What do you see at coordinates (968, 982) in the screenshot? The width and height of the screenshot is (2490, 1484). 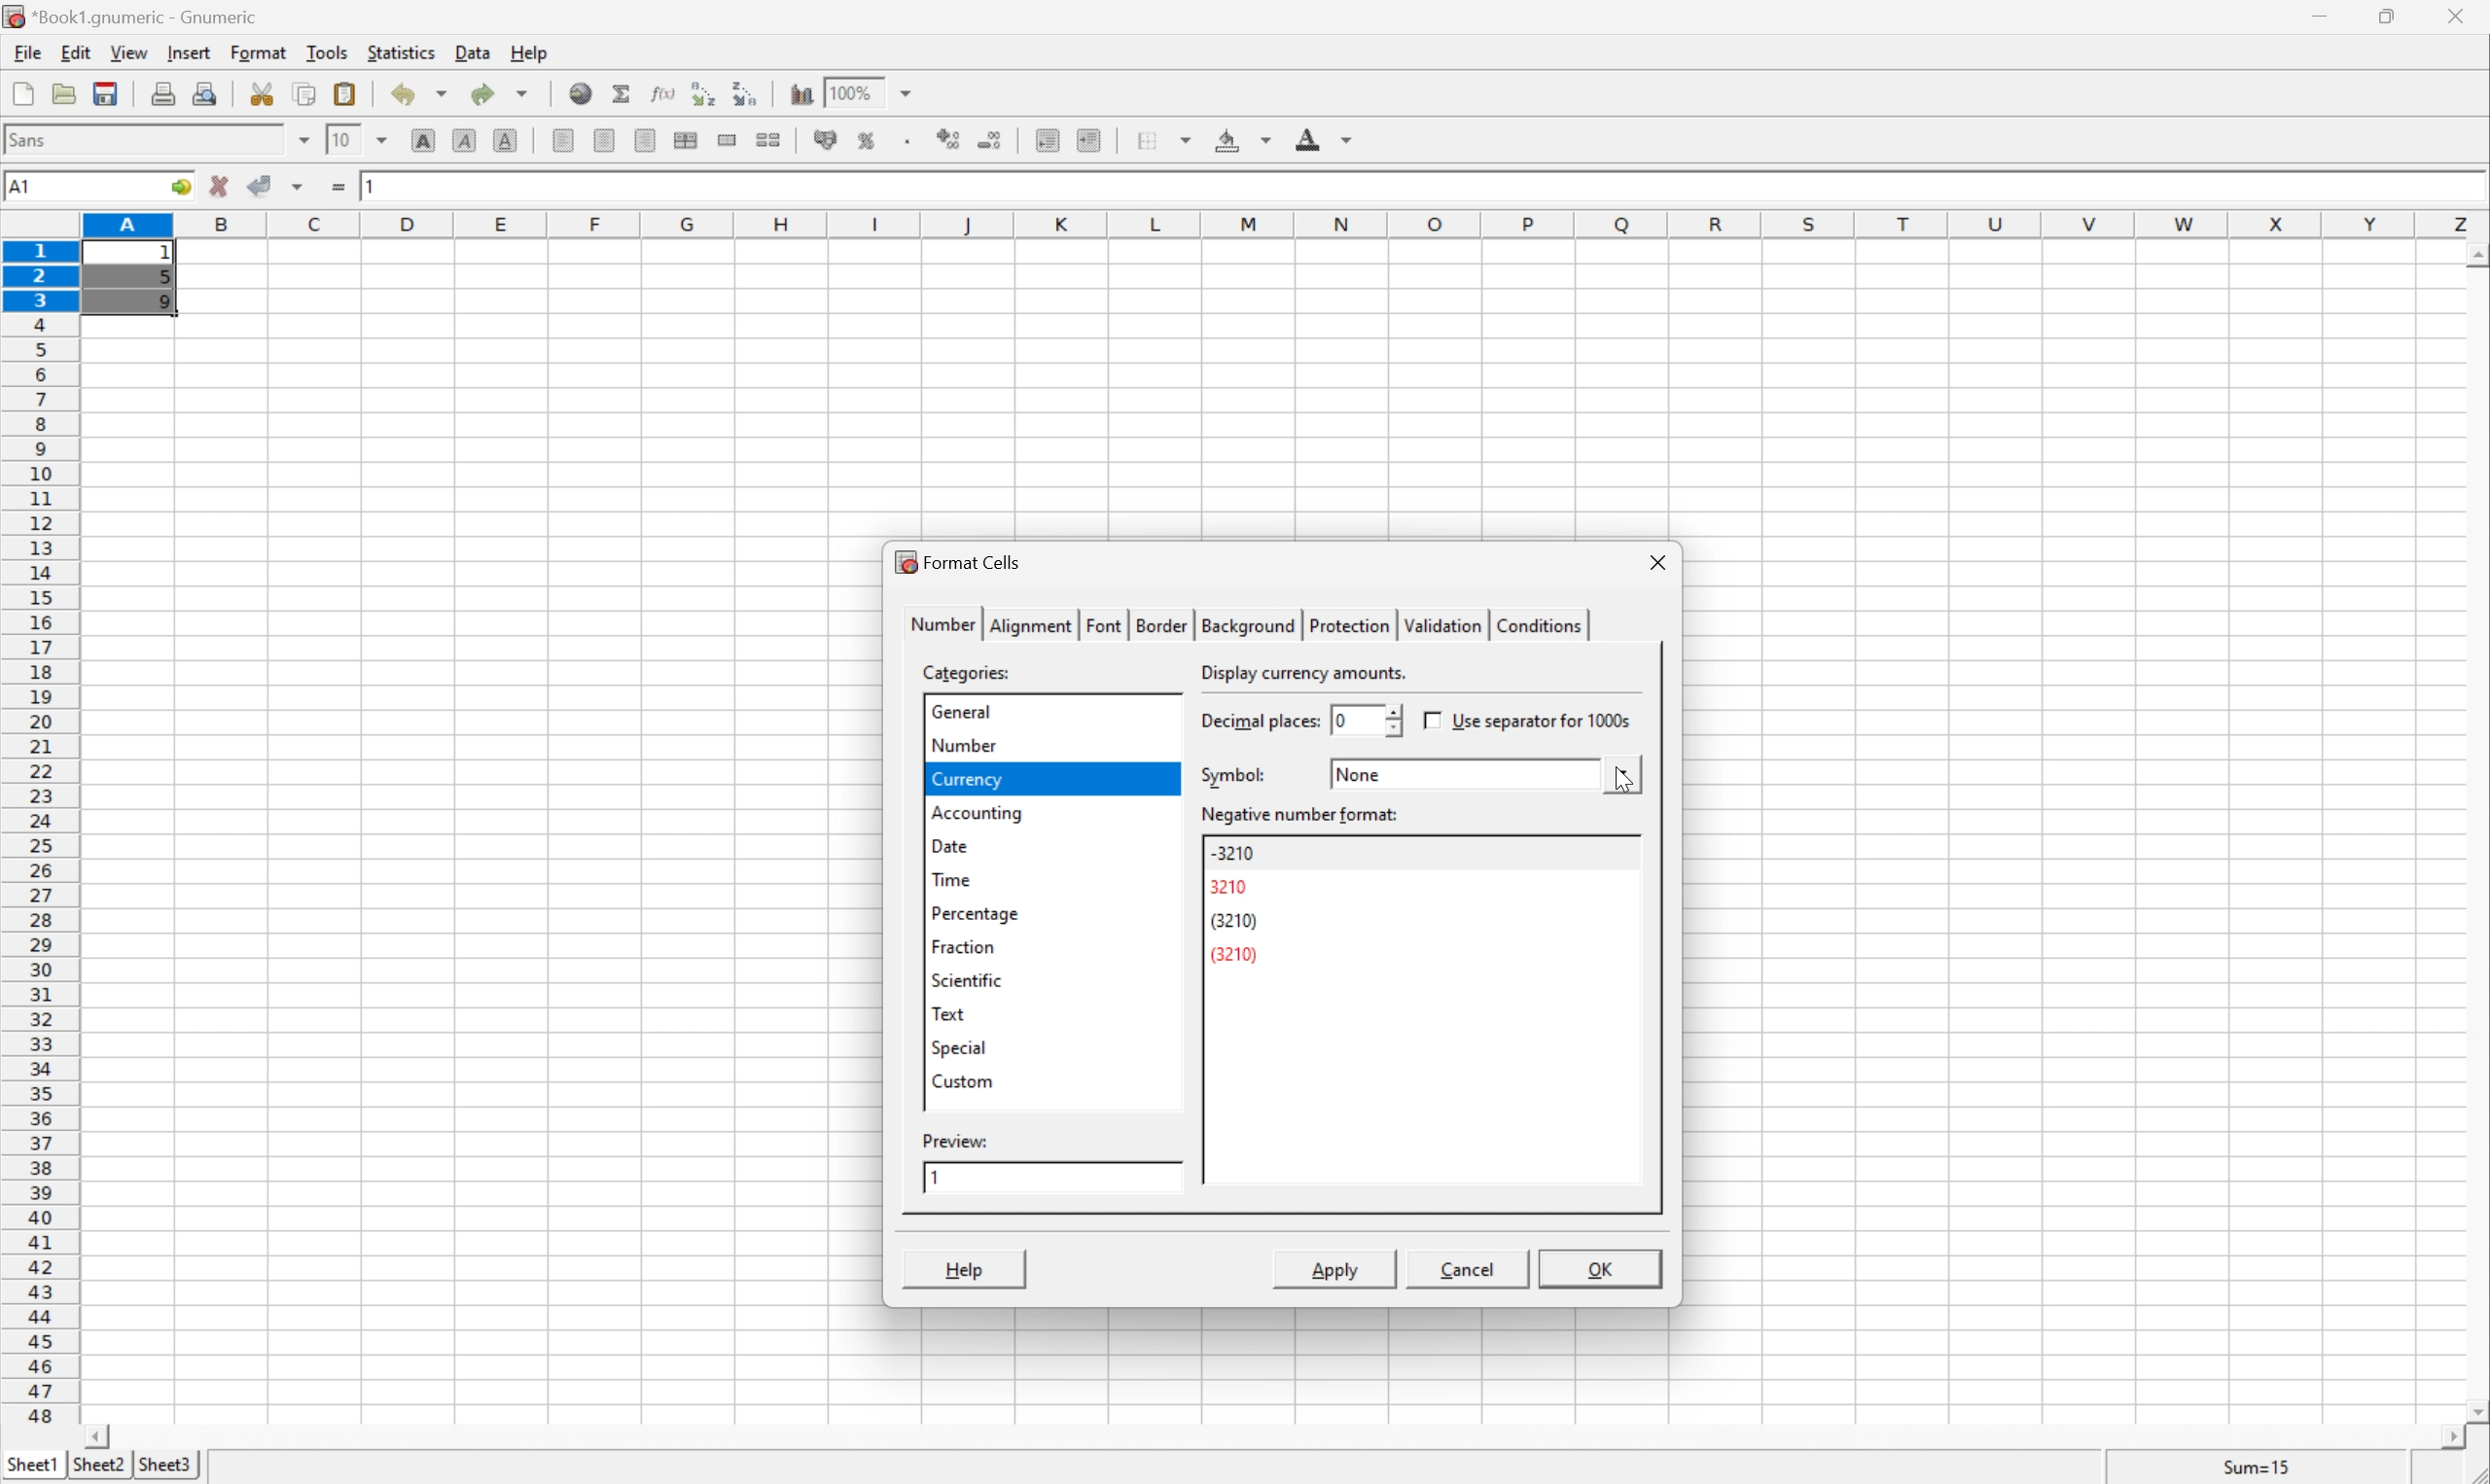 I see `scientific` at bounding box center [968, 982].